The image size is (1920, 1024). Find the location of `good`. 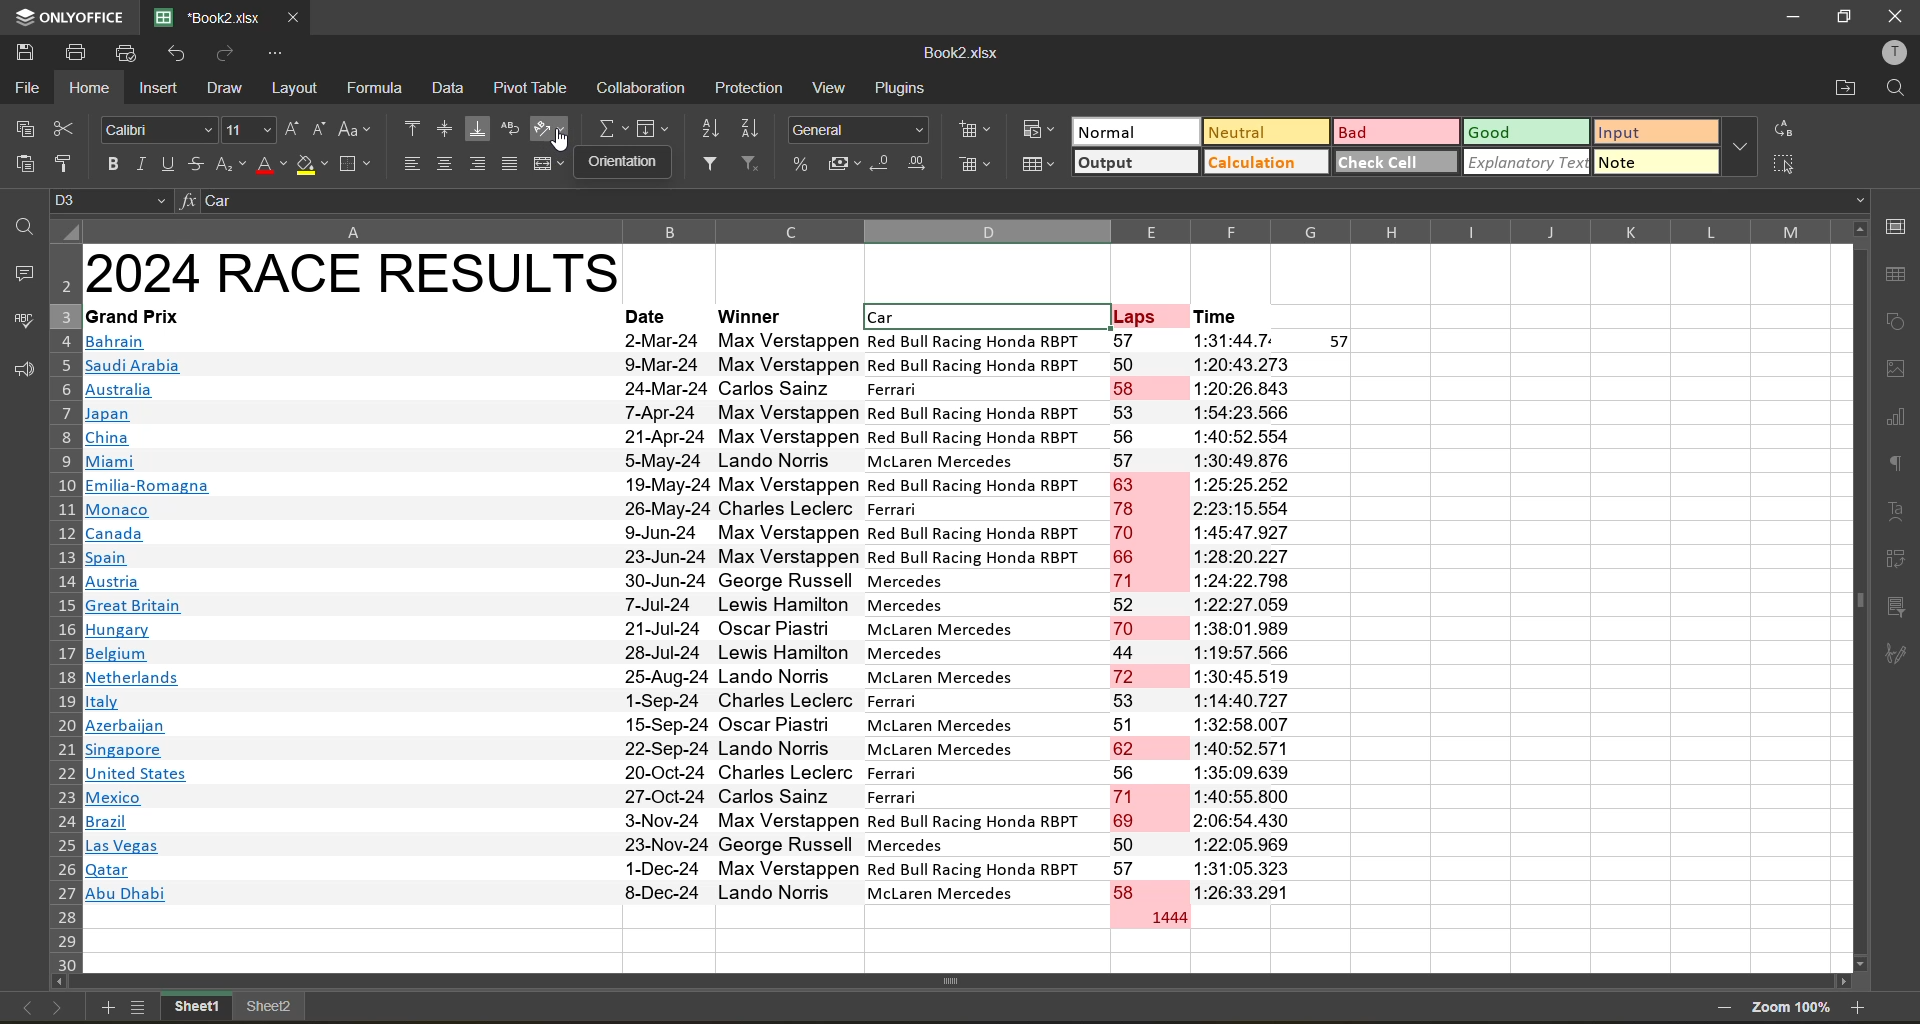

good is located at coordinates (1525, 132).